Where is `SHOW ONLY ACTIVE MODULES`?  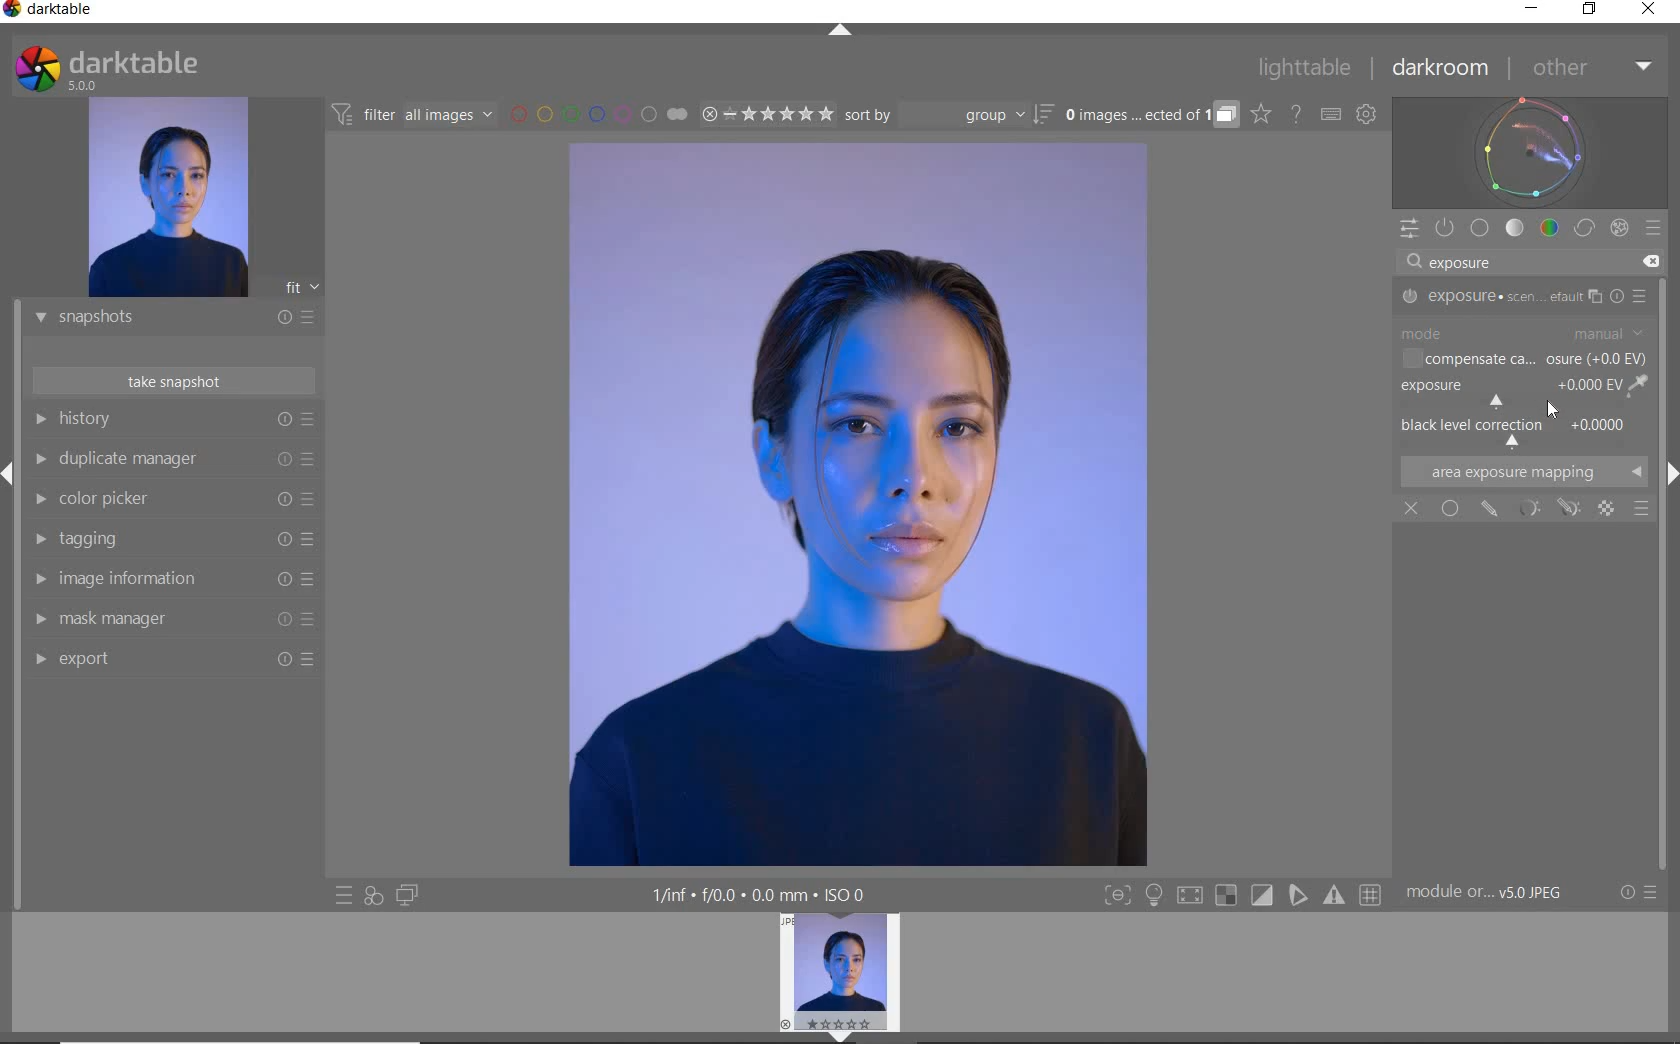
SHOW ONLY ACTIVE MODULES is located at coordinates (1446, 229).